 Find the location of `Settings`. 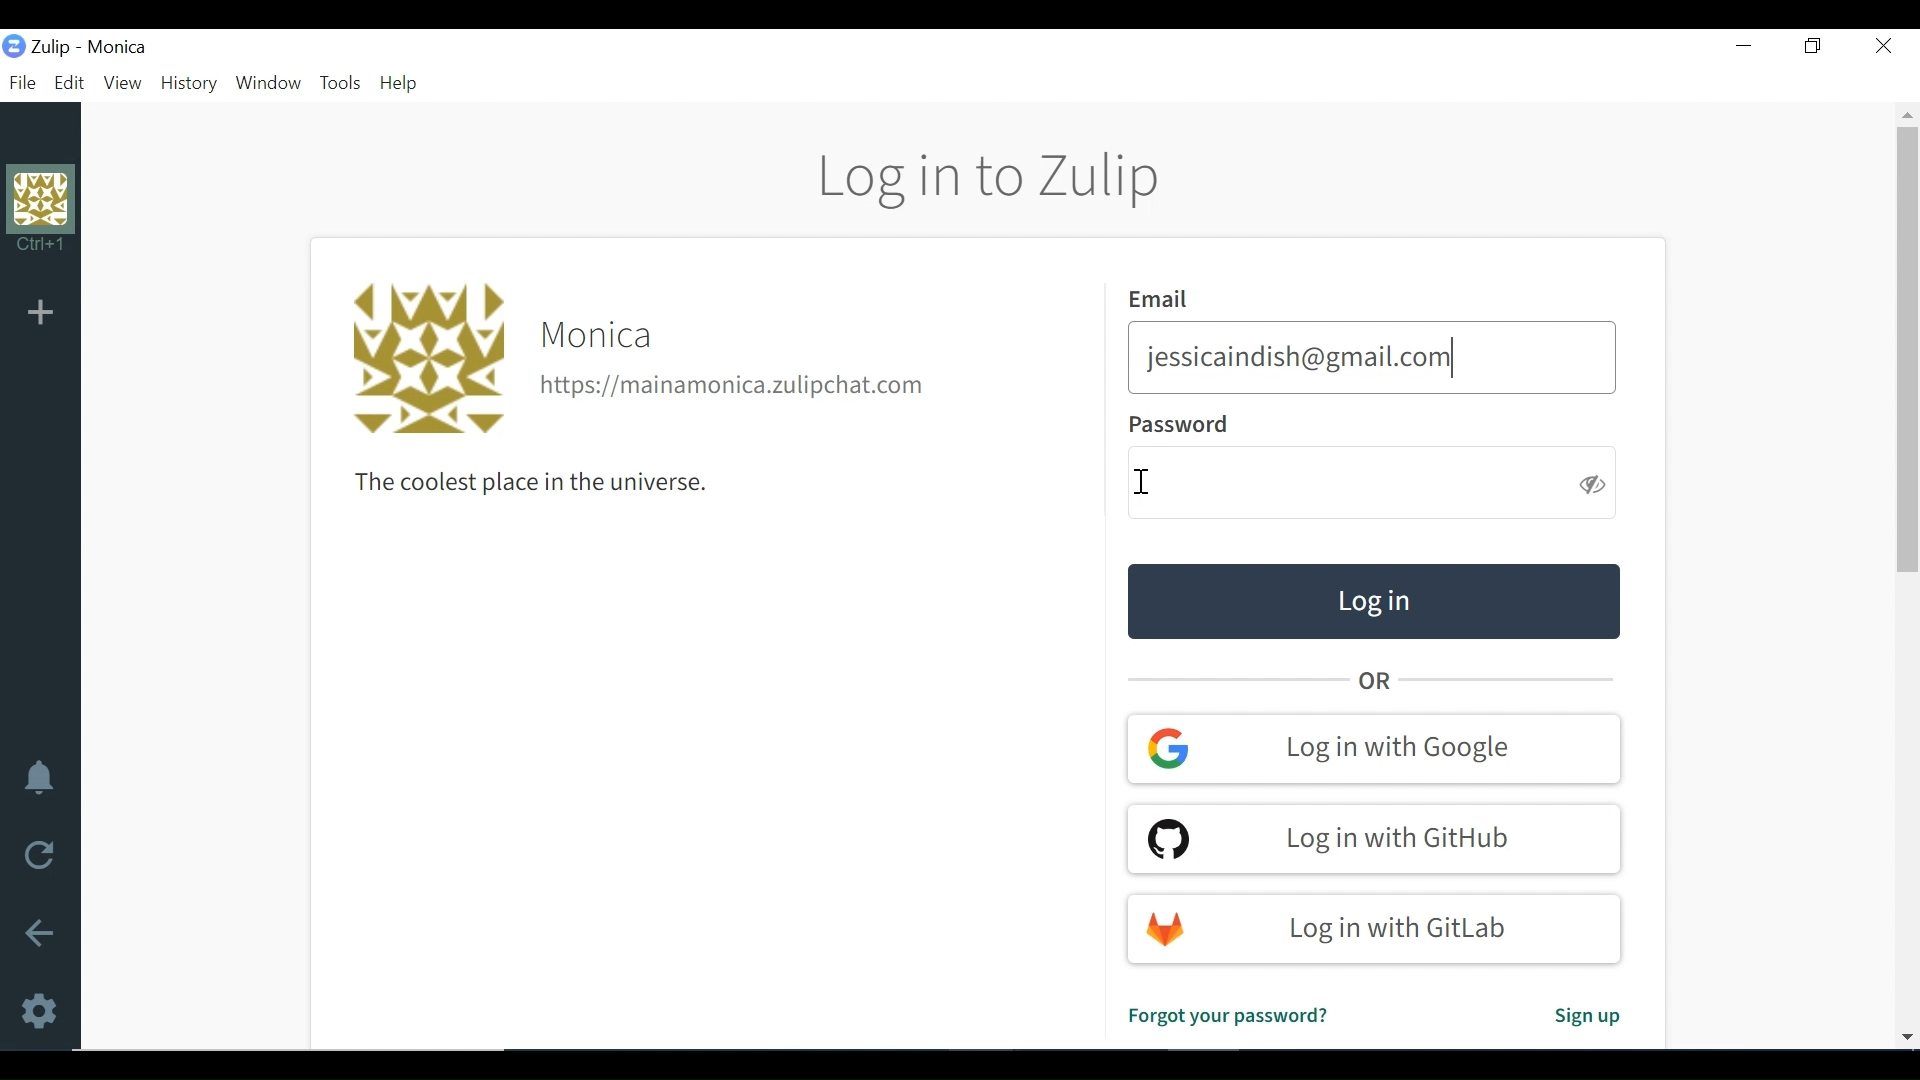

Settings is located at coordinates (37, 1012).